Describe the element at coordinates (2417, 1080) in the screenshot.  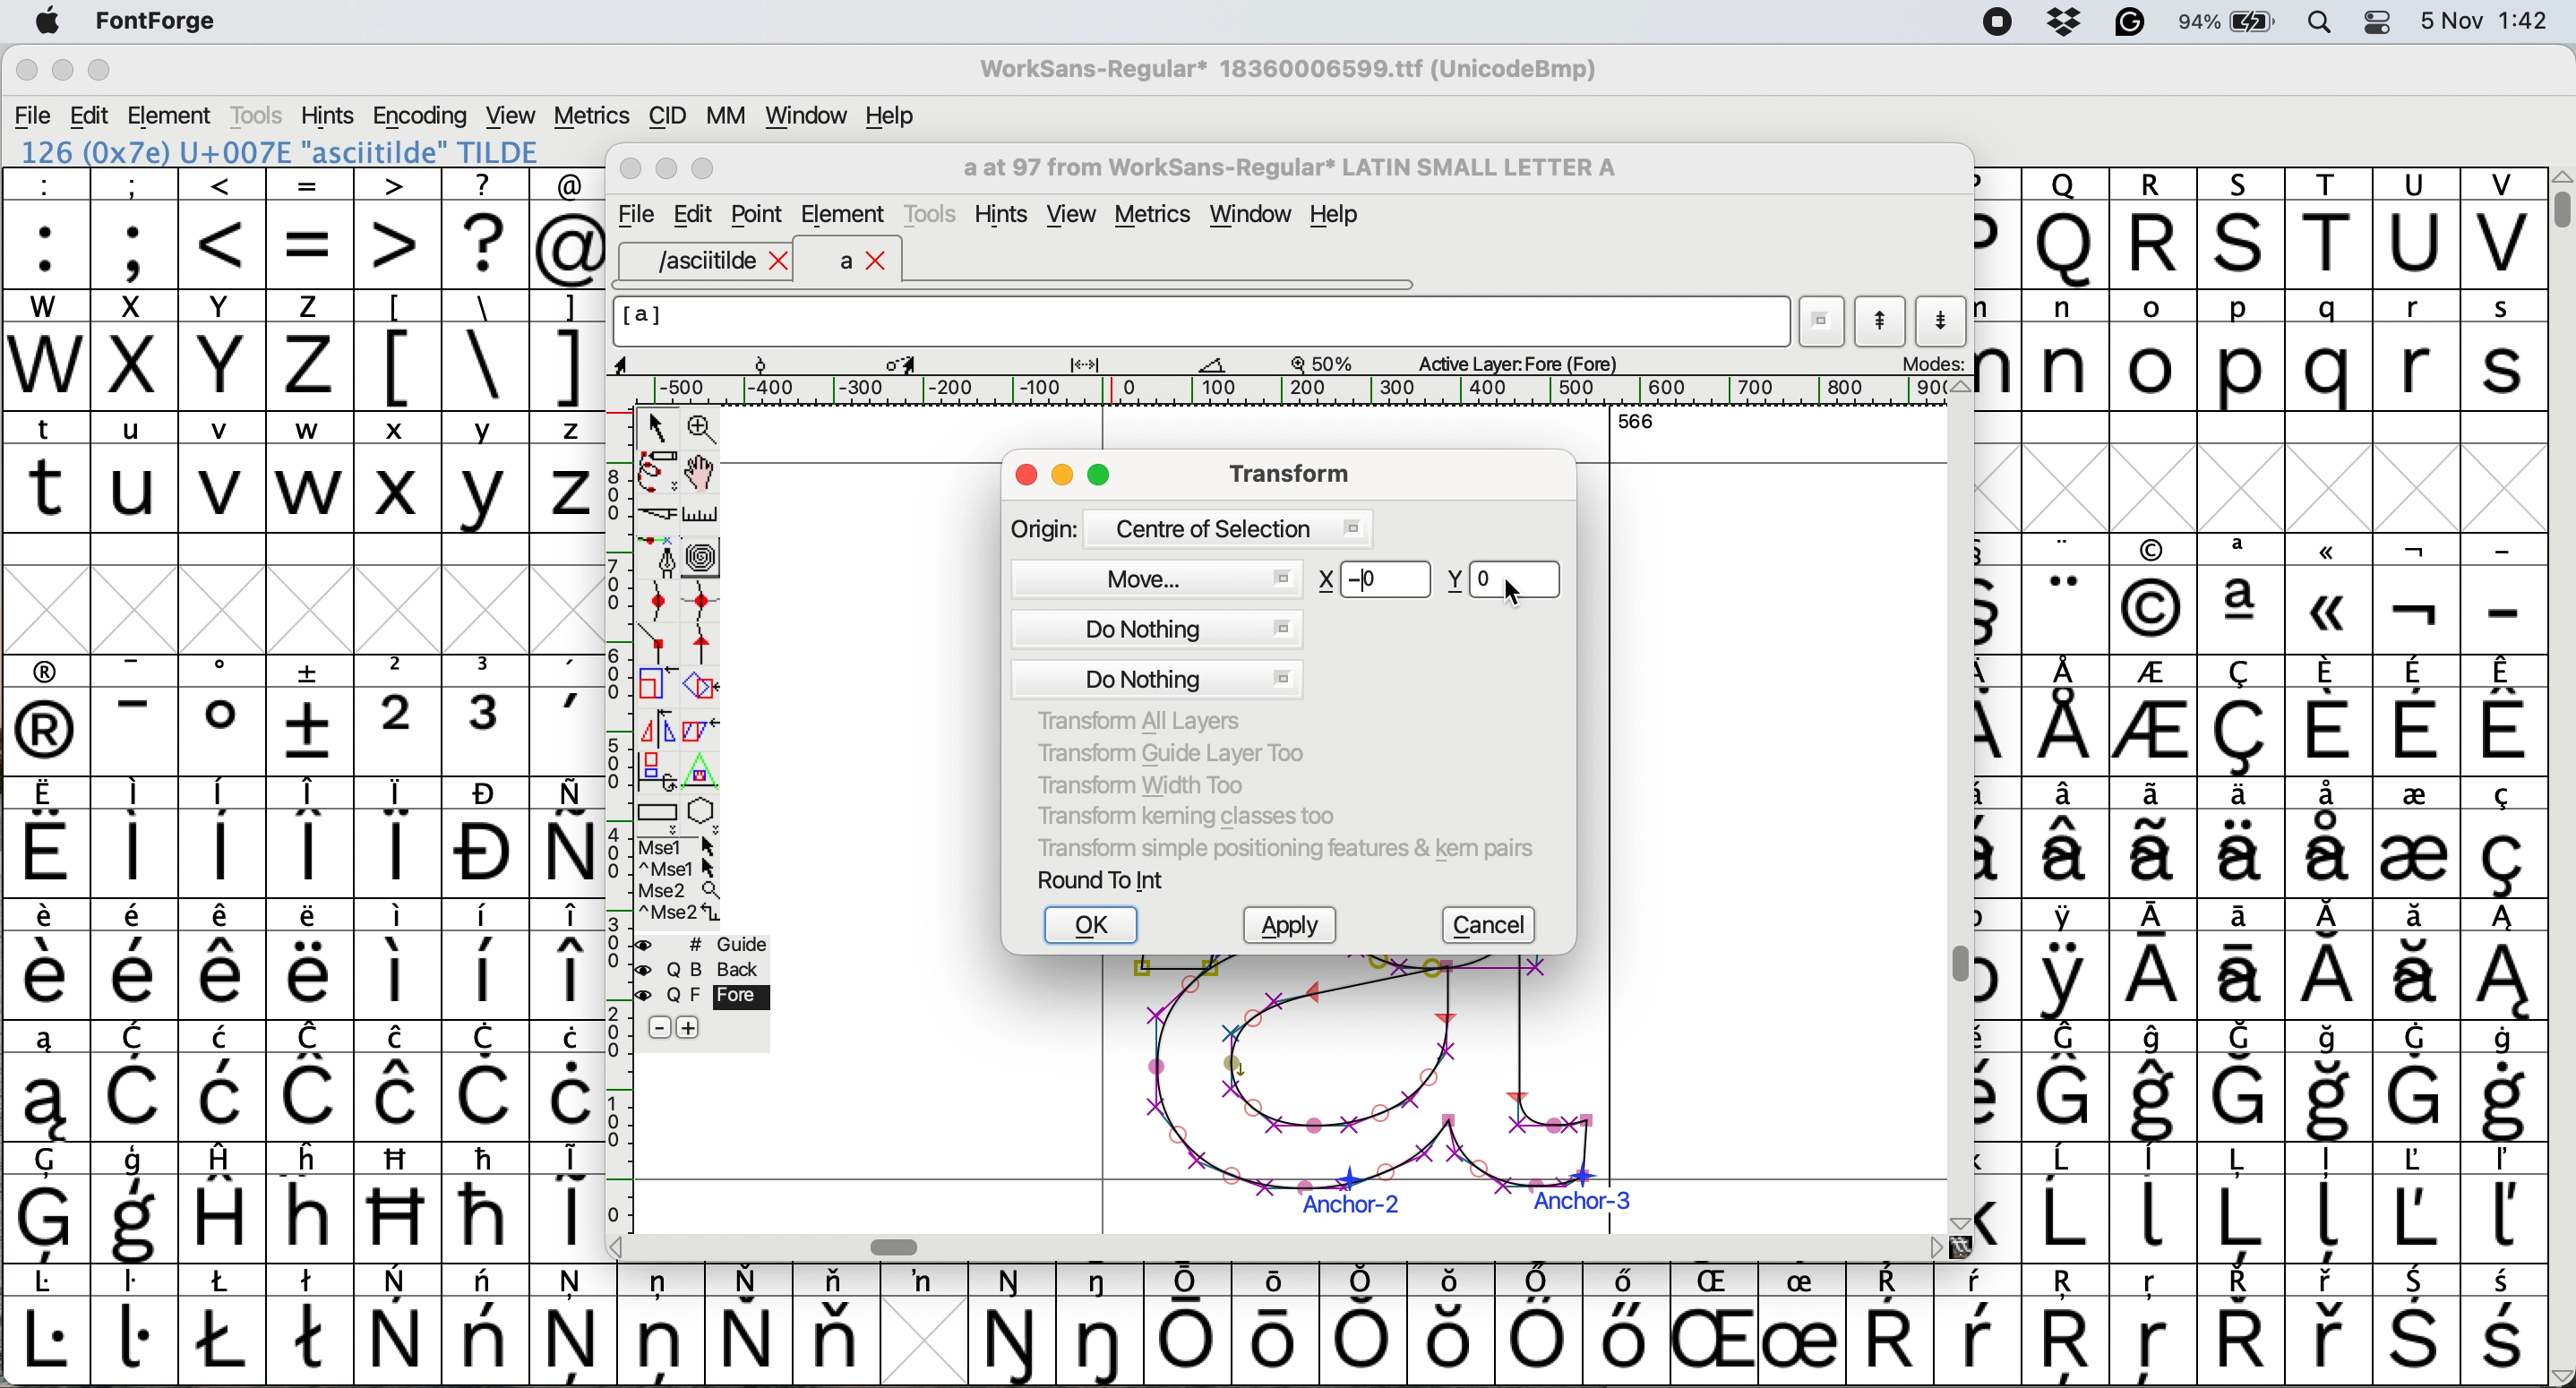
I see `symbol` at that location.